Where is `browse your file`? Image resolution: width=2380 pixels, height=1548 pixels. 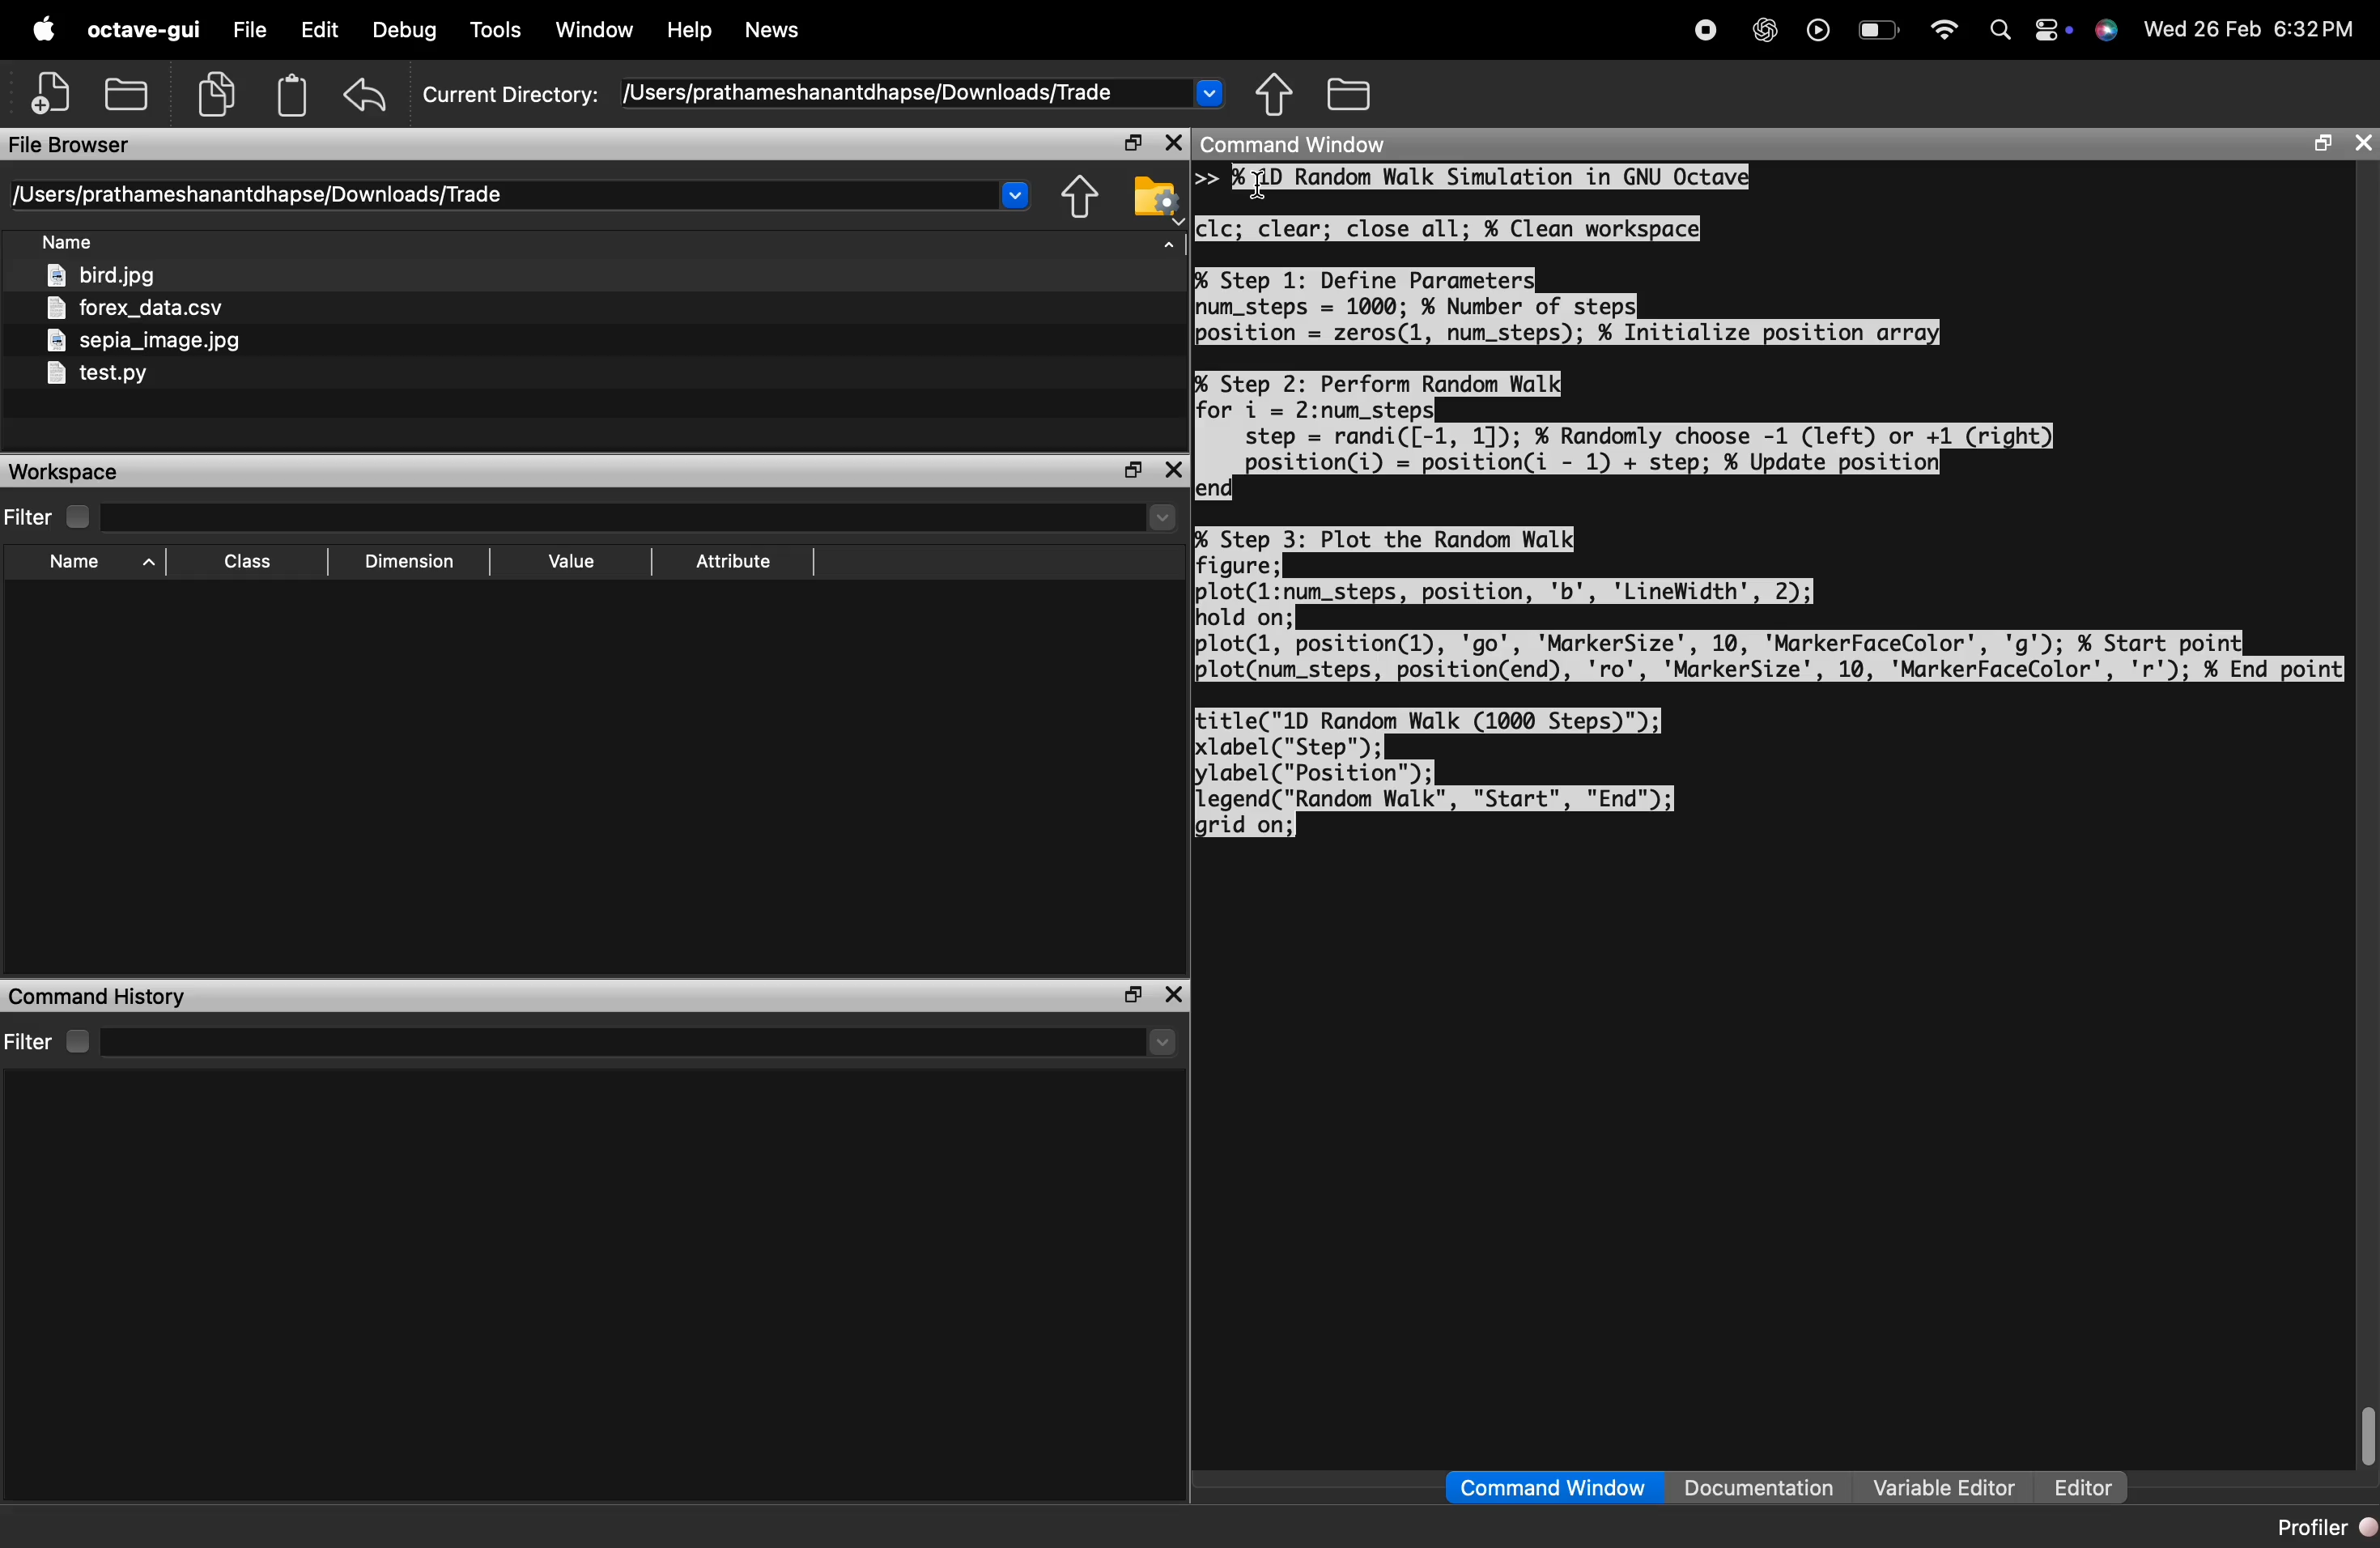 browse your file is located at coordinates (1157, 197).